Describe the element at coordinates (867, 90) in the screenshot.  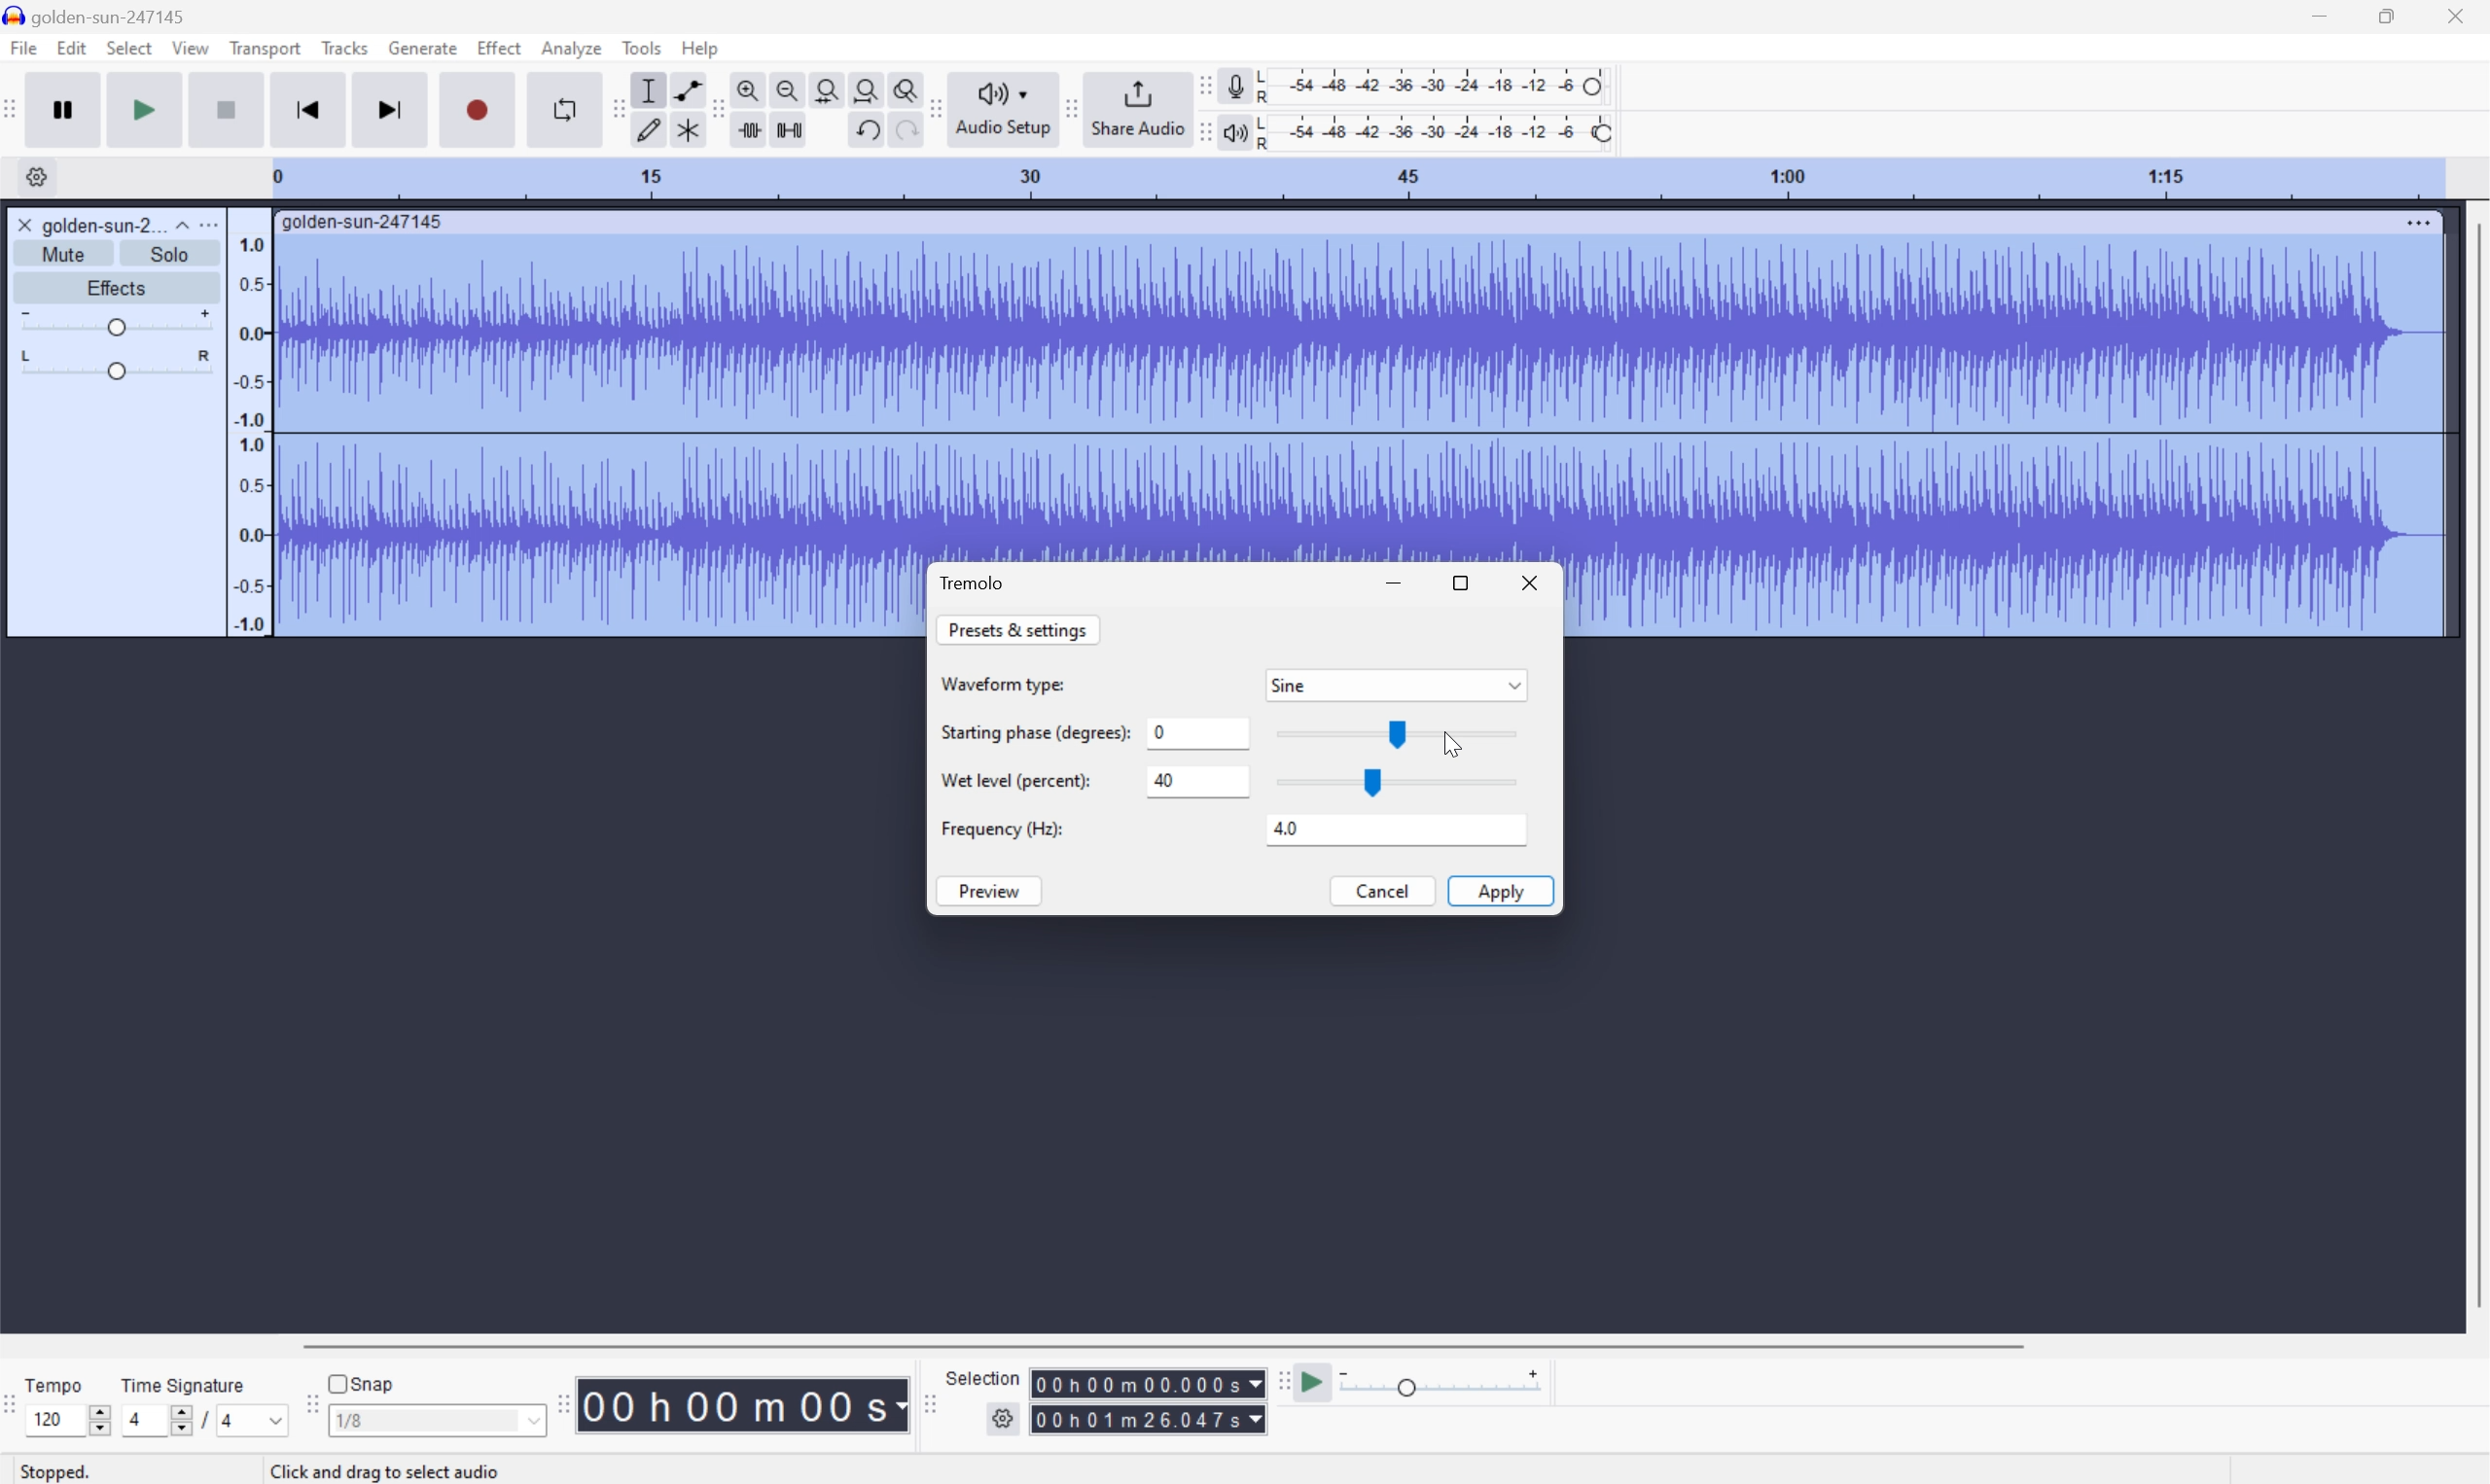
I see `Fit project to width` at that location.